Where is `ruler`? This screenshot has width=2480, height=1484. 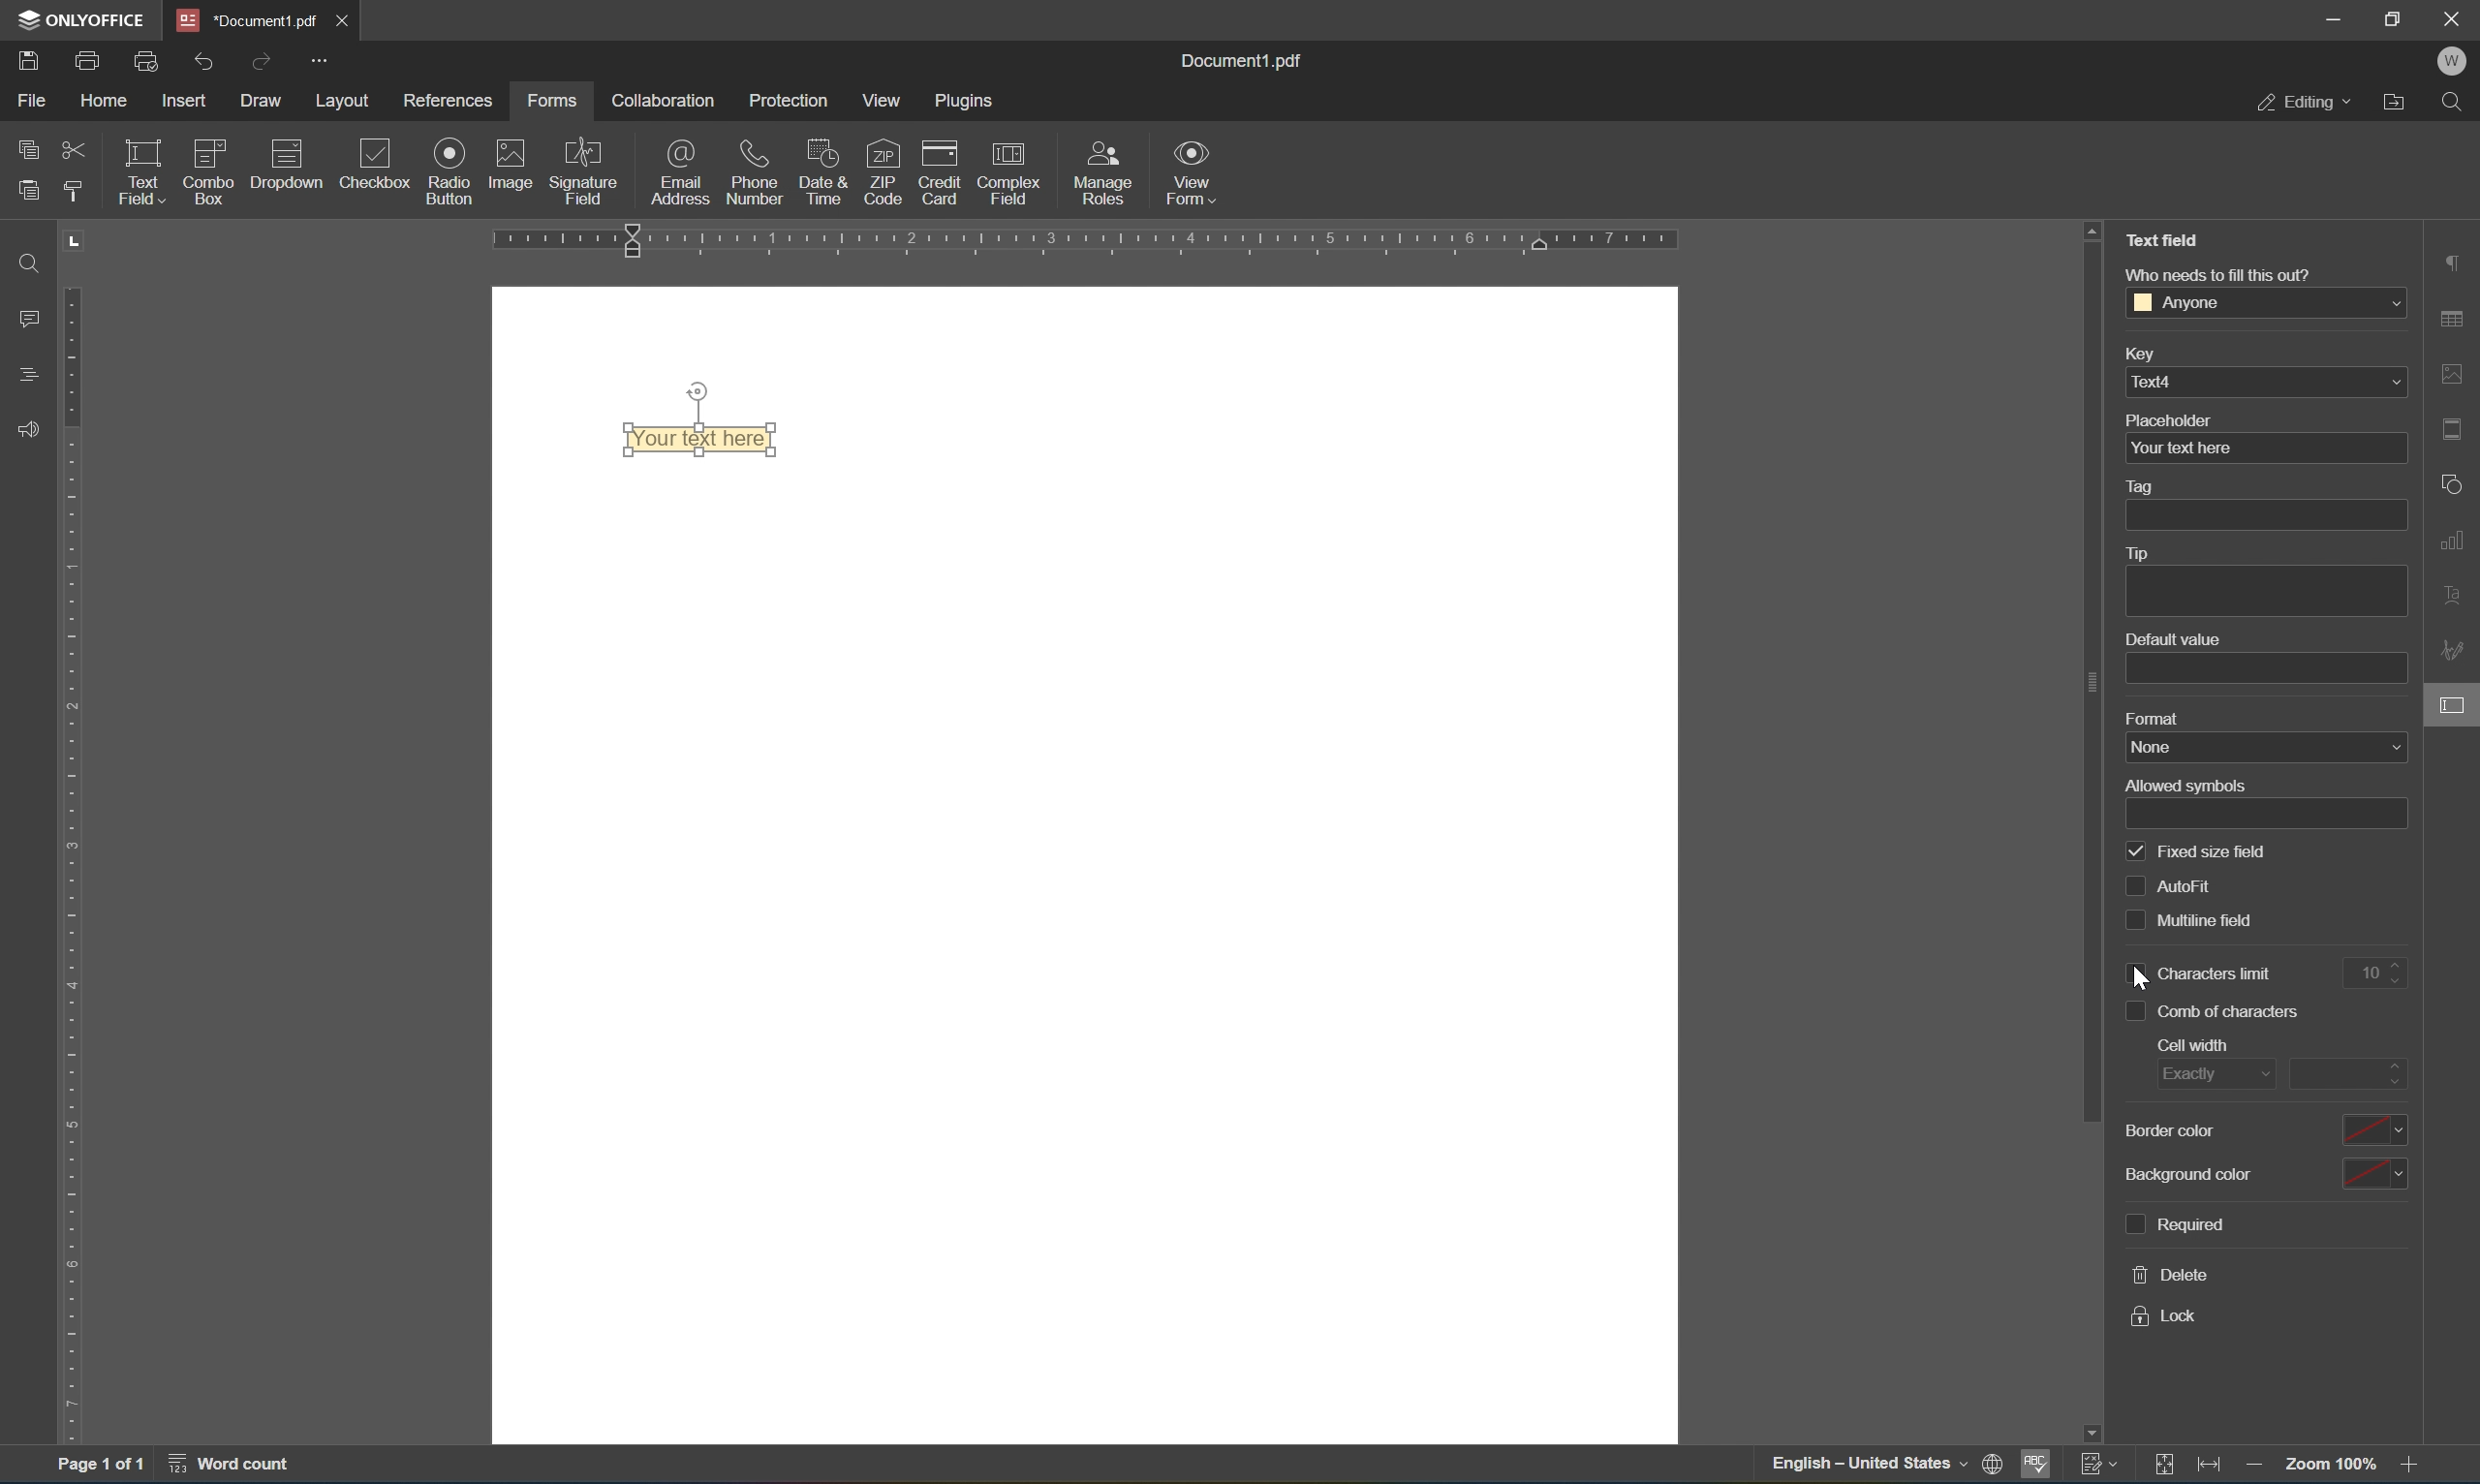 ruler is located at coordinates (76, 859).